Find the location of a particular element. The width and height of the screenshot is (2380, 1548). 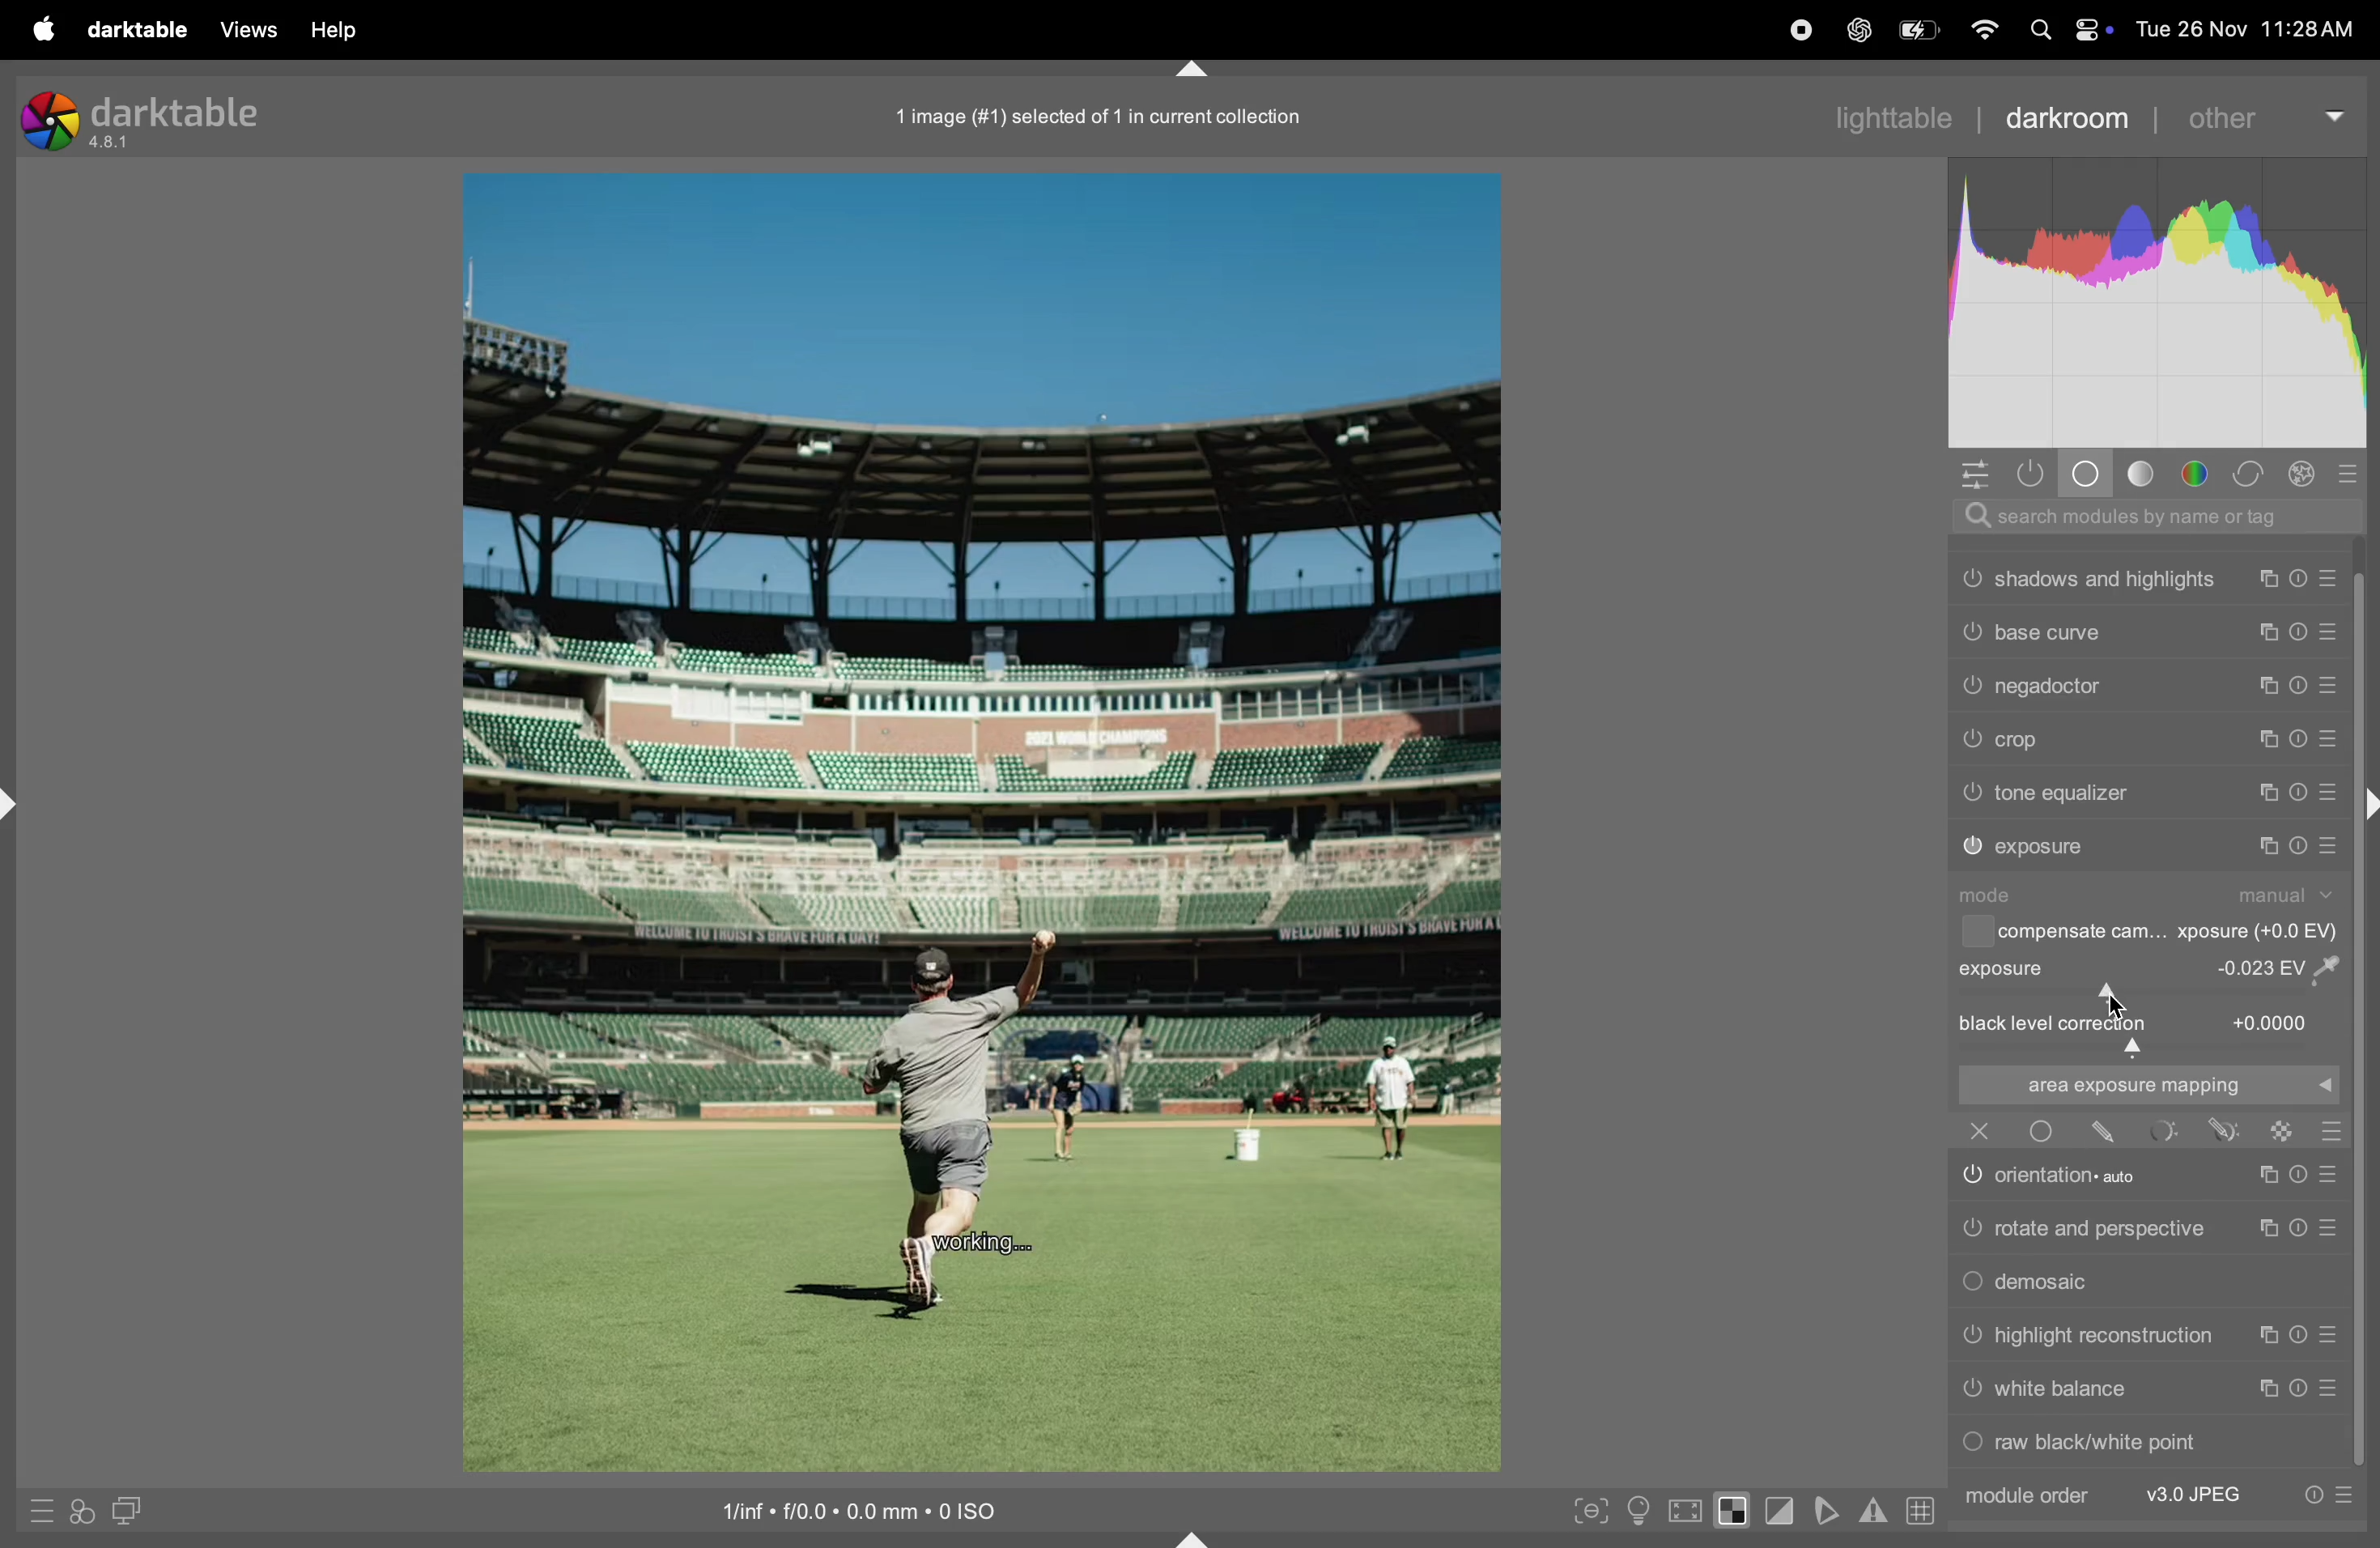

expand or collapse  is located at coordinates (15, 806).